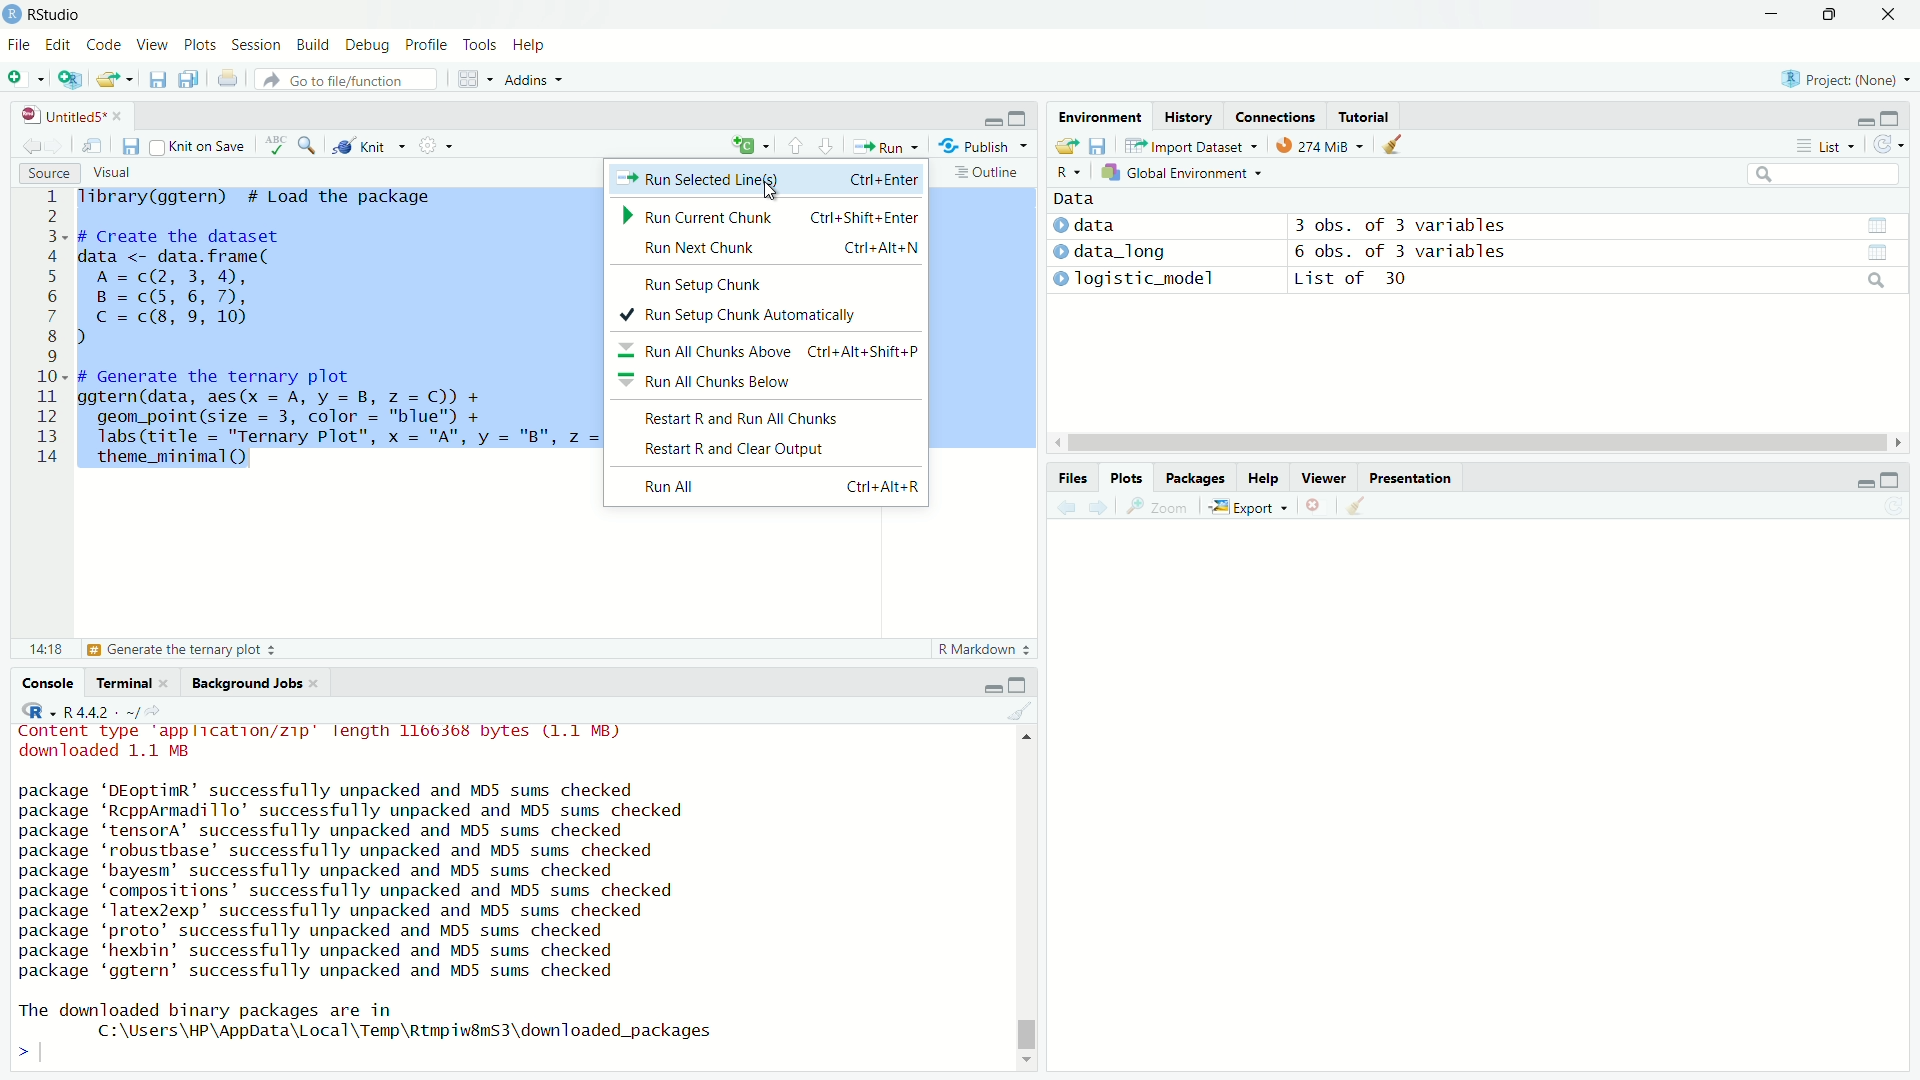  What do you see at coordinates (53, 683) in the screenshot?
I see `Console` at bounding box center [53, 683].